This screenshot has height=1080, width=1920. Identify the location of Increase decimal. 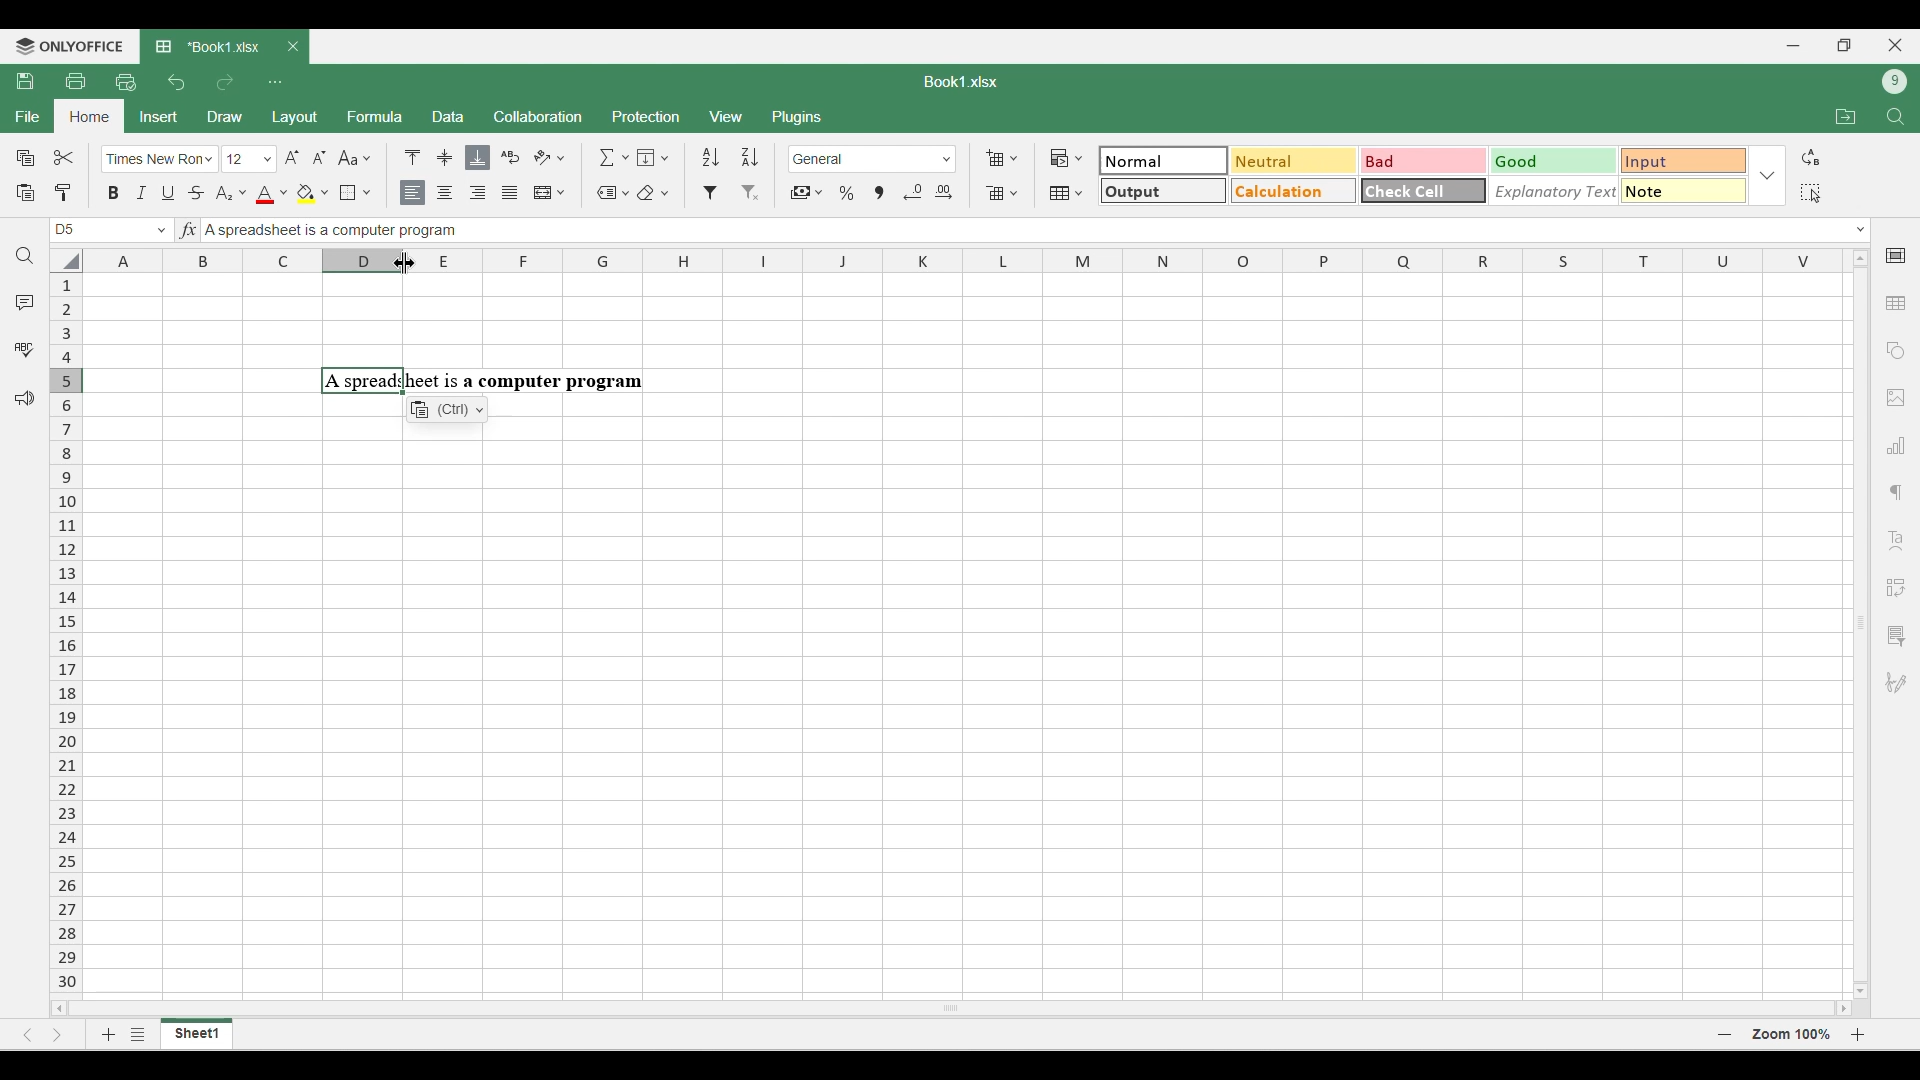
(943, 192).